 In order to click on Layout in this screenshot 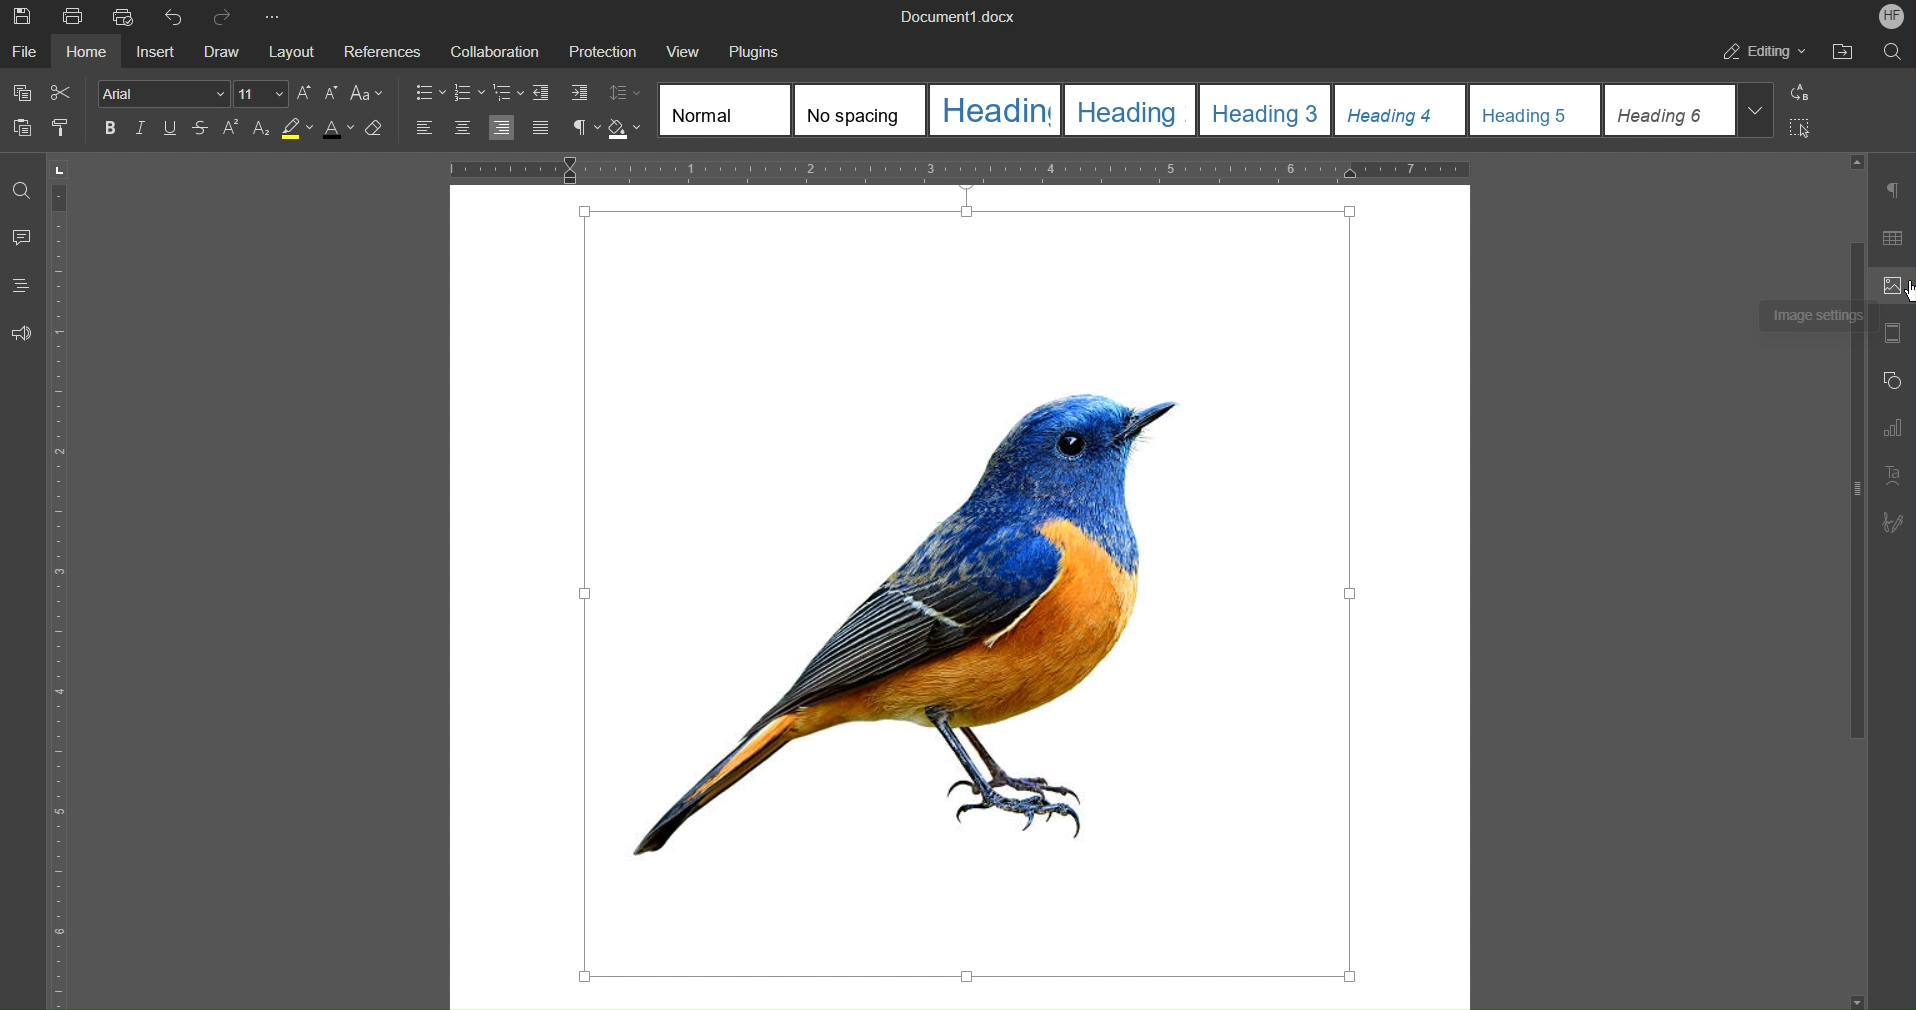, I will do `click(288, 49)`.